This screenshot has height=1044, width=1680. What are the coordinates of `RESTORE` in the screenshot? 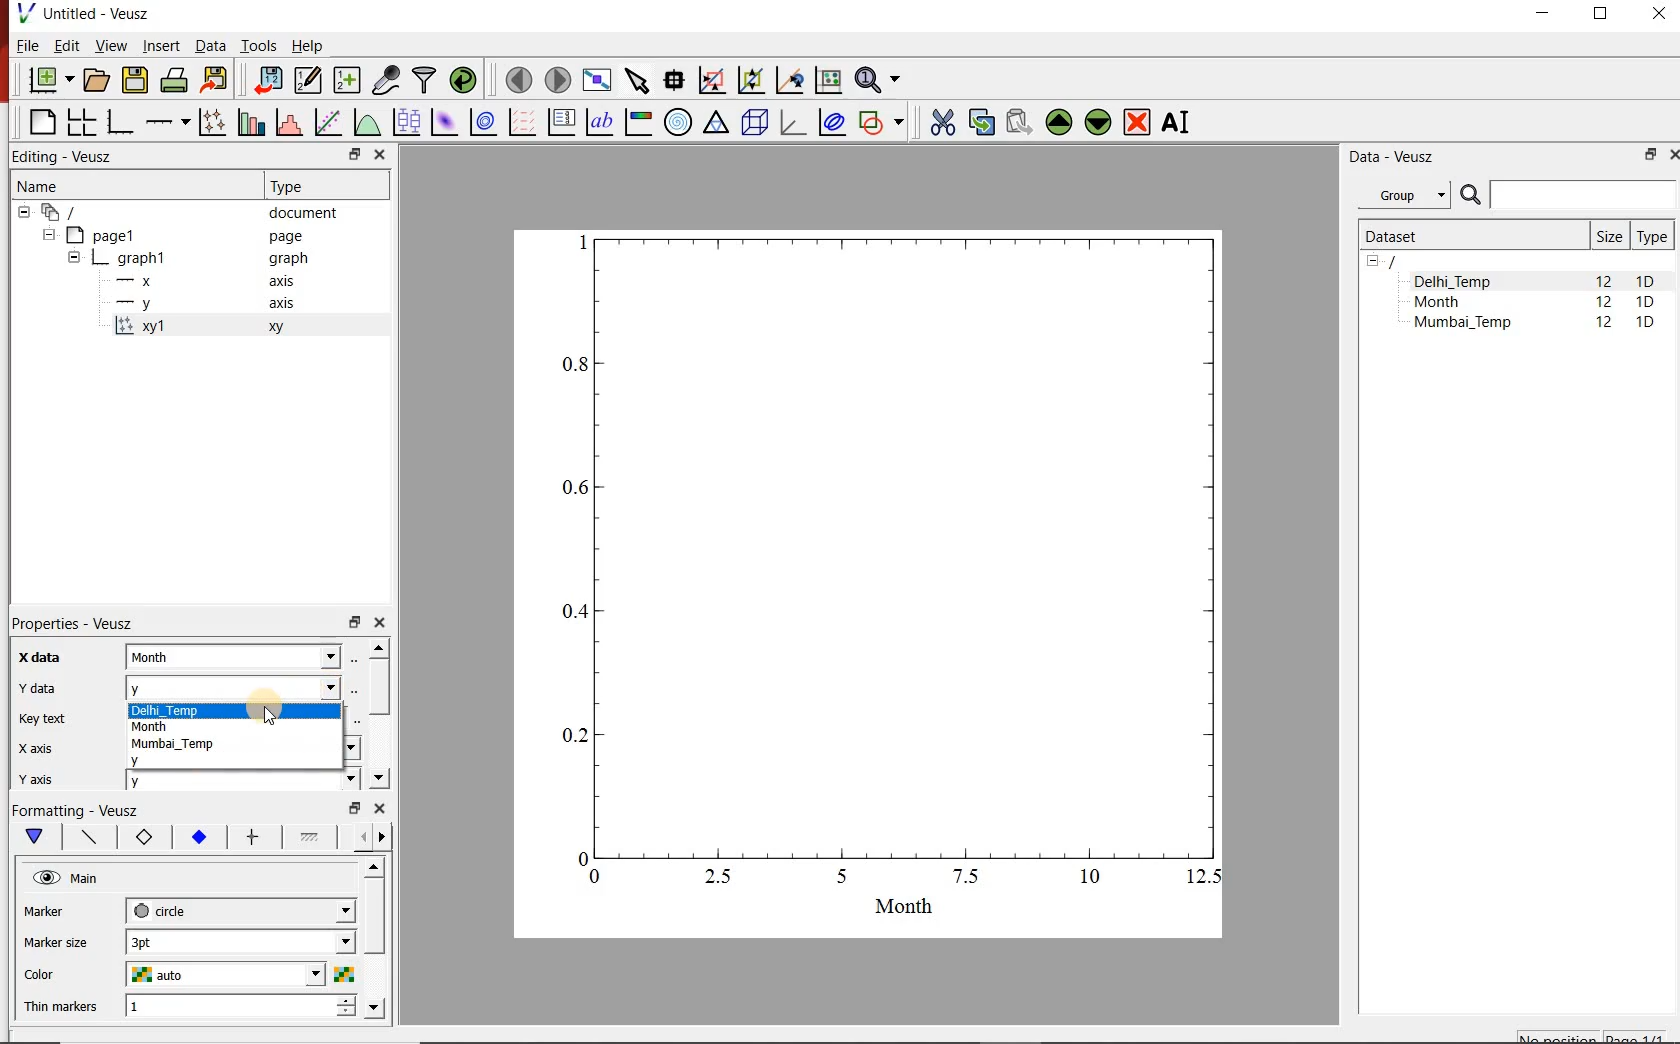 It's located at (1601, 15).